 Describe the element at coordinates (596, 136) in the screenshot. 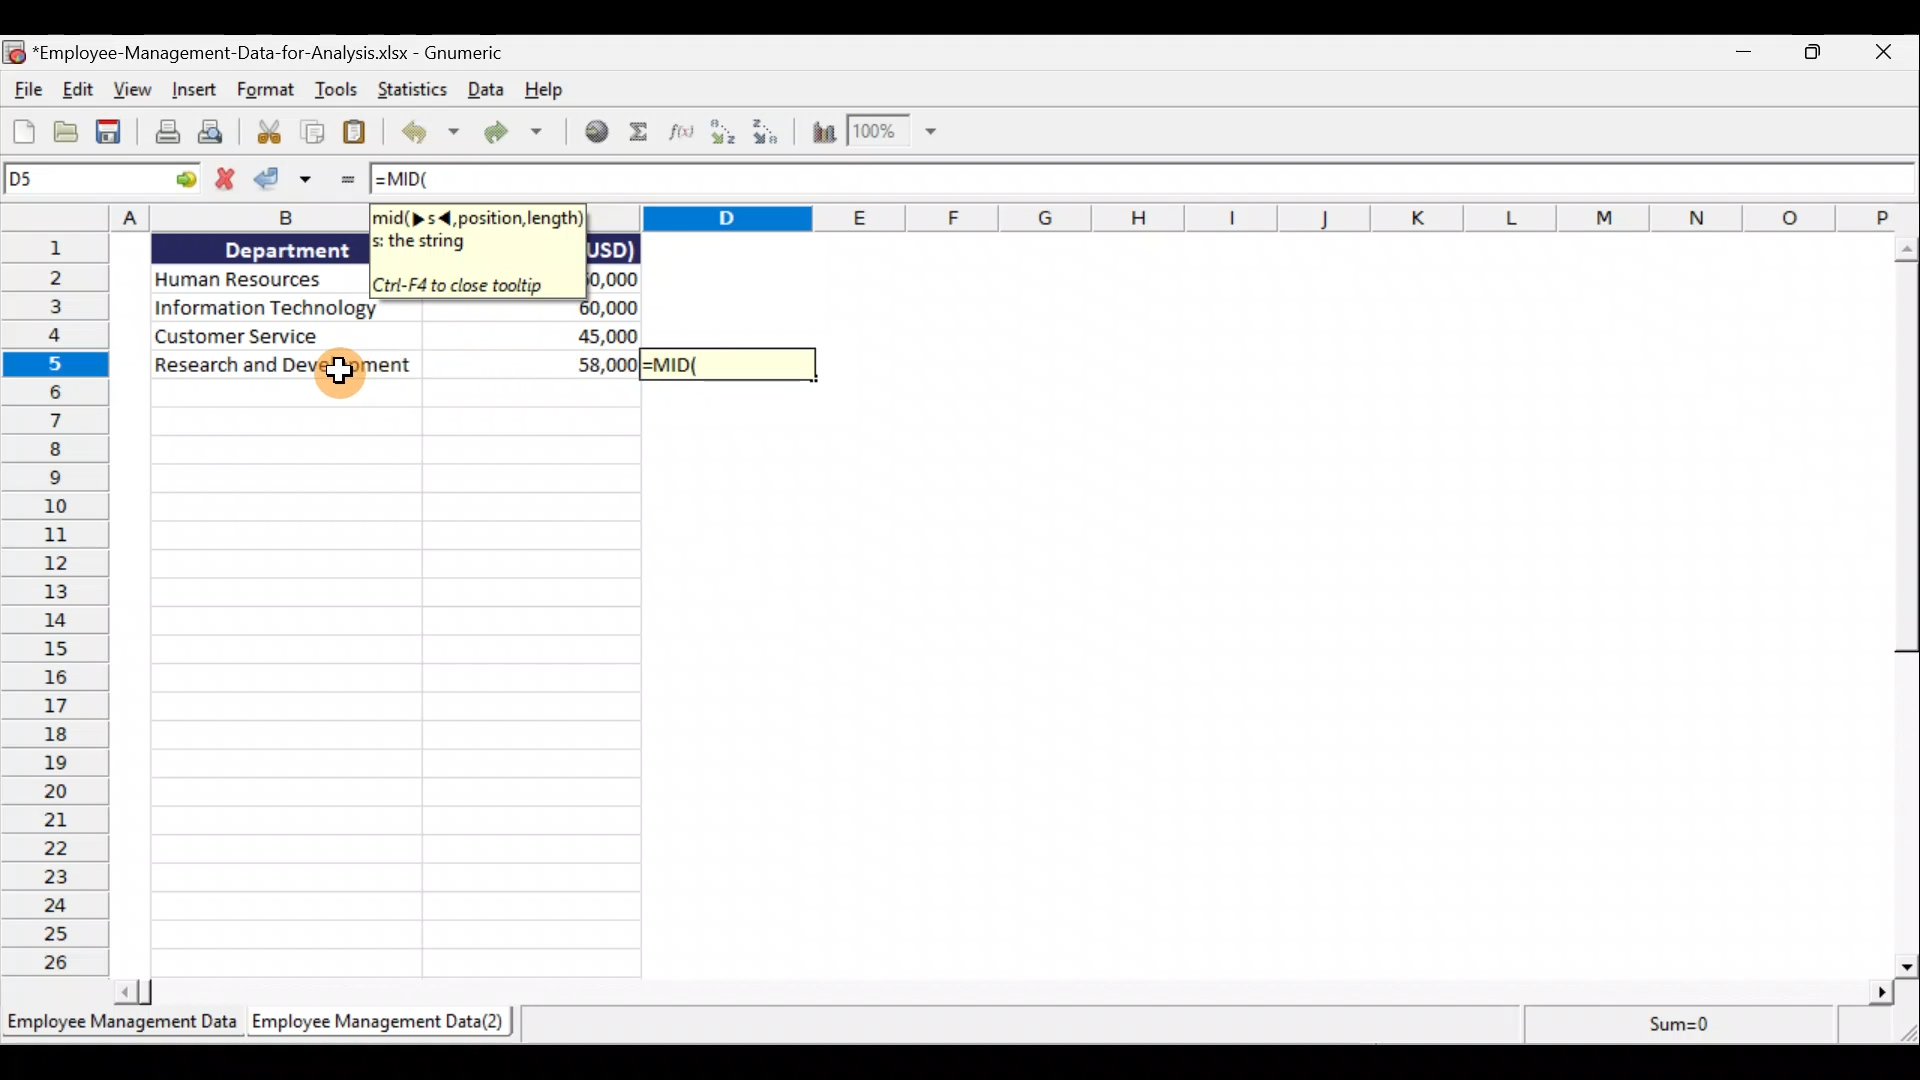

I see `Insert a hyperlink` at that location.